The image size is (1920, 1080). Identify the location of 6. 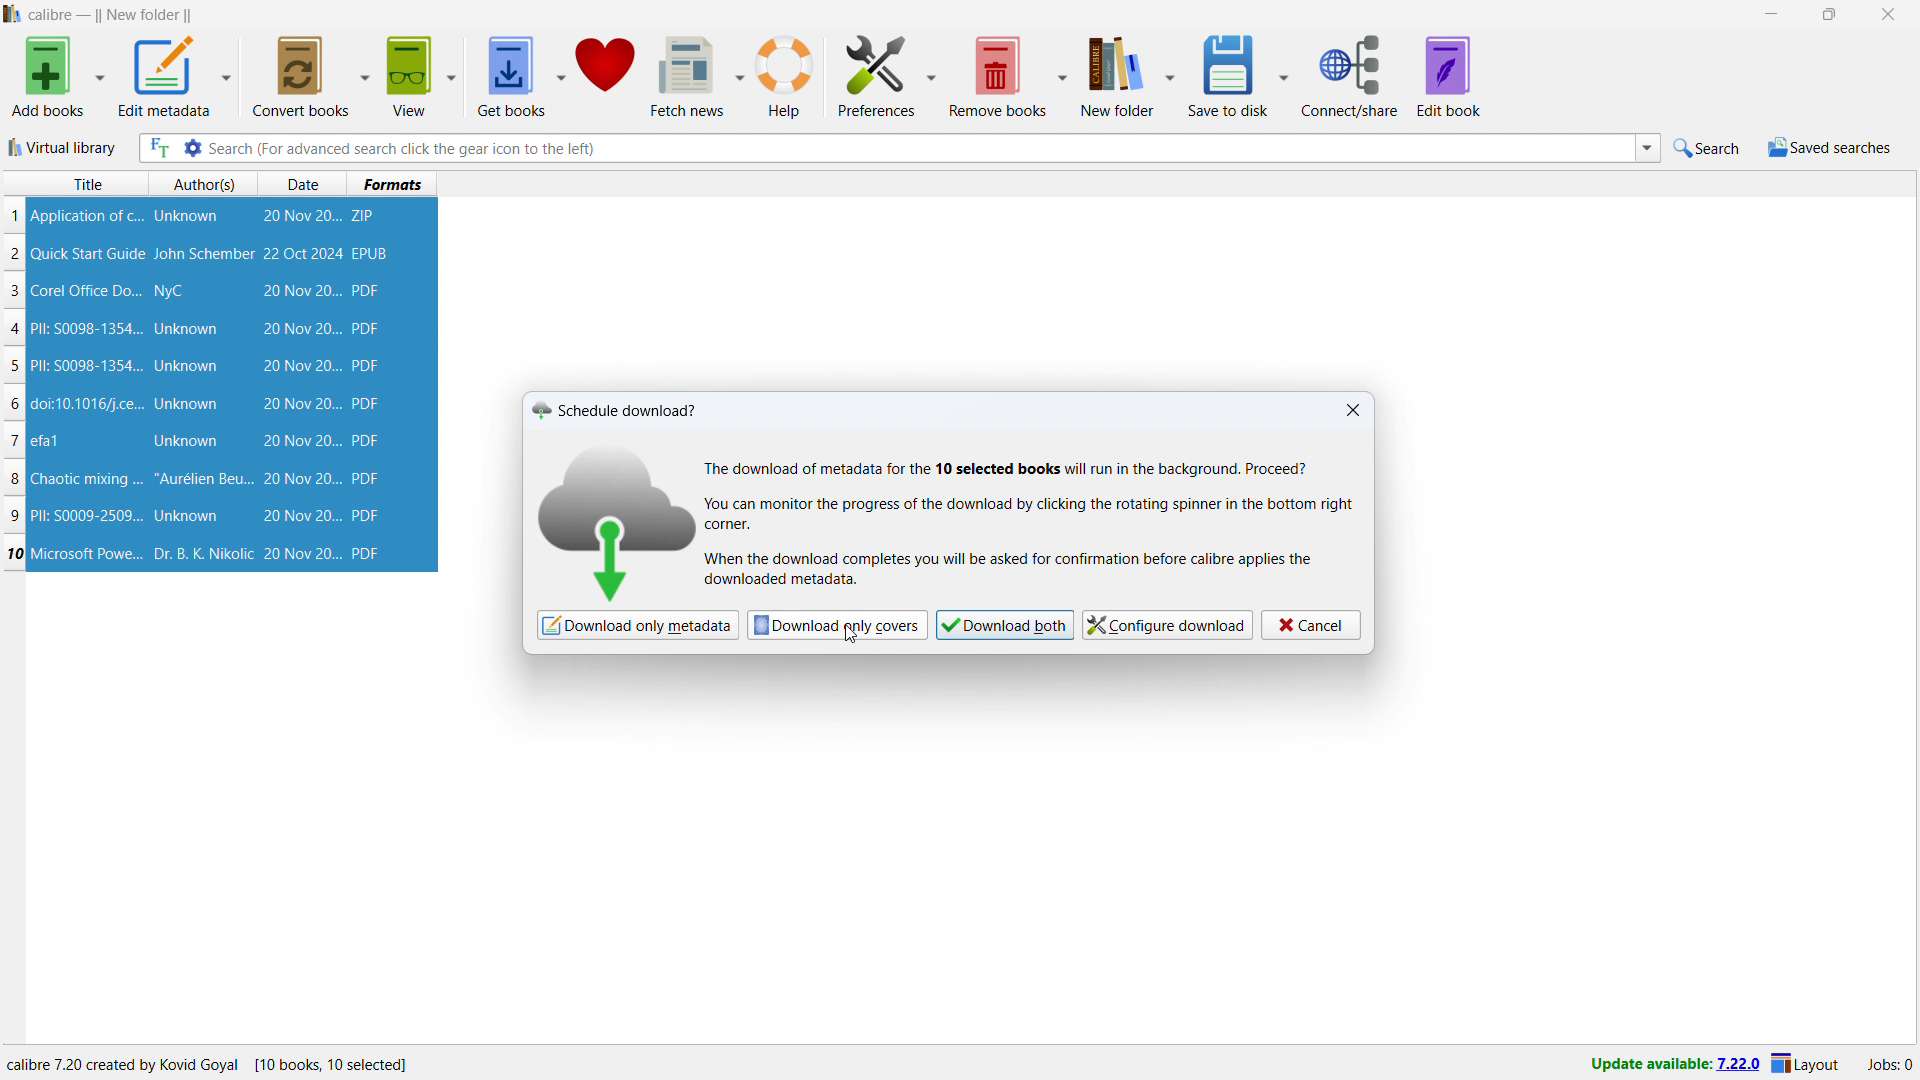
(13, 405).